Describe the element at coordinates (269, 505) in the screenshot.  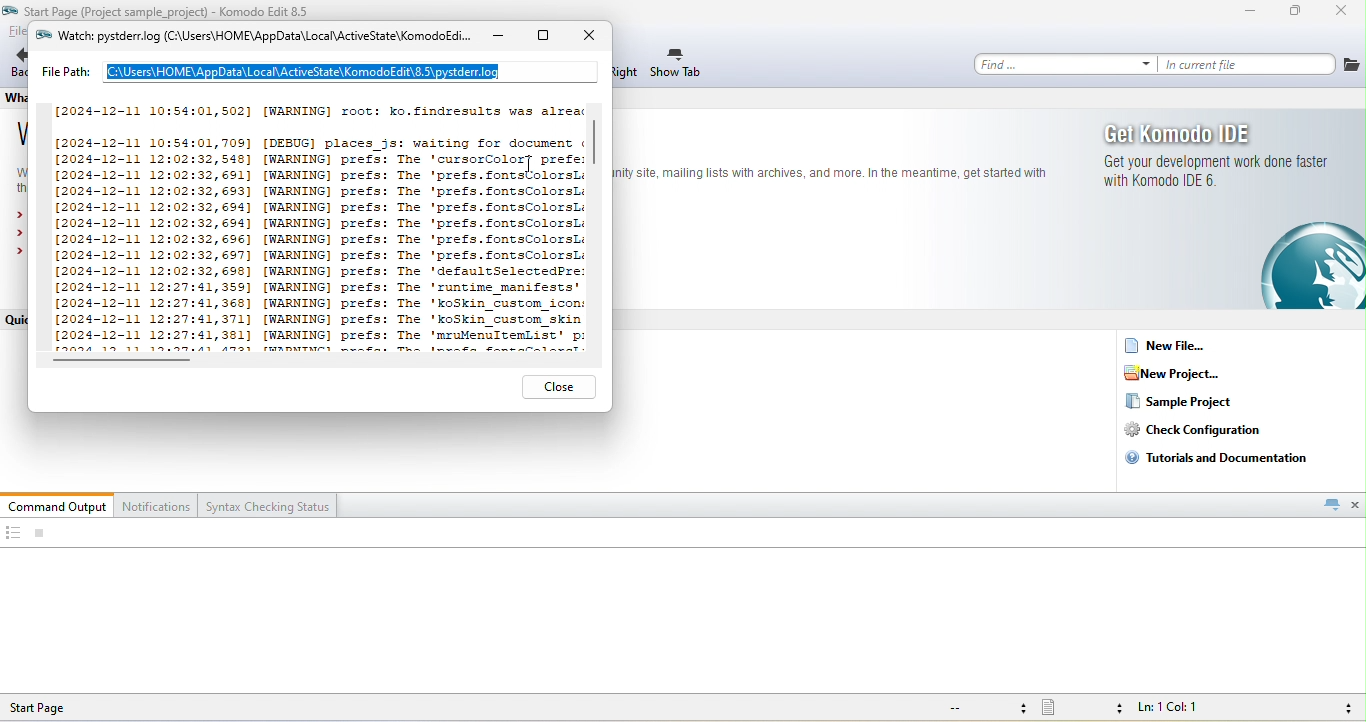
I see `syntax checking status` at that location.